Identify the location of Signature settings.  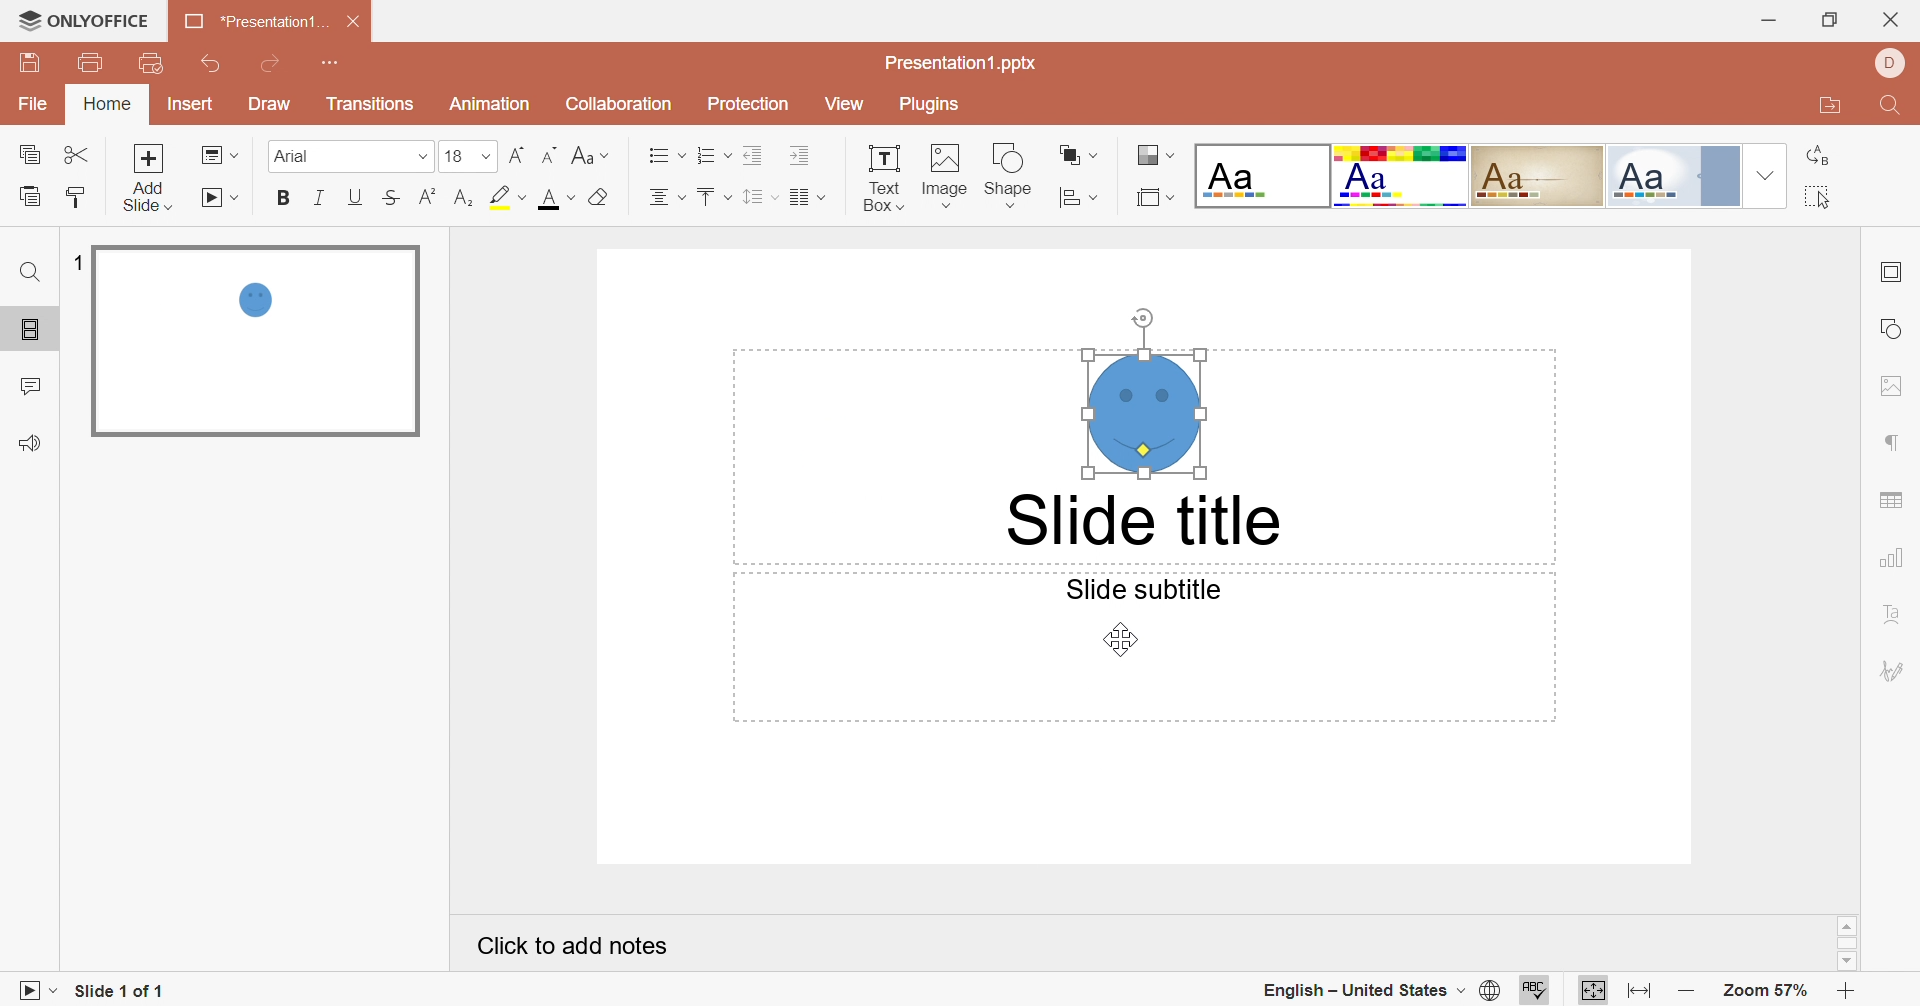
(1894, 668).